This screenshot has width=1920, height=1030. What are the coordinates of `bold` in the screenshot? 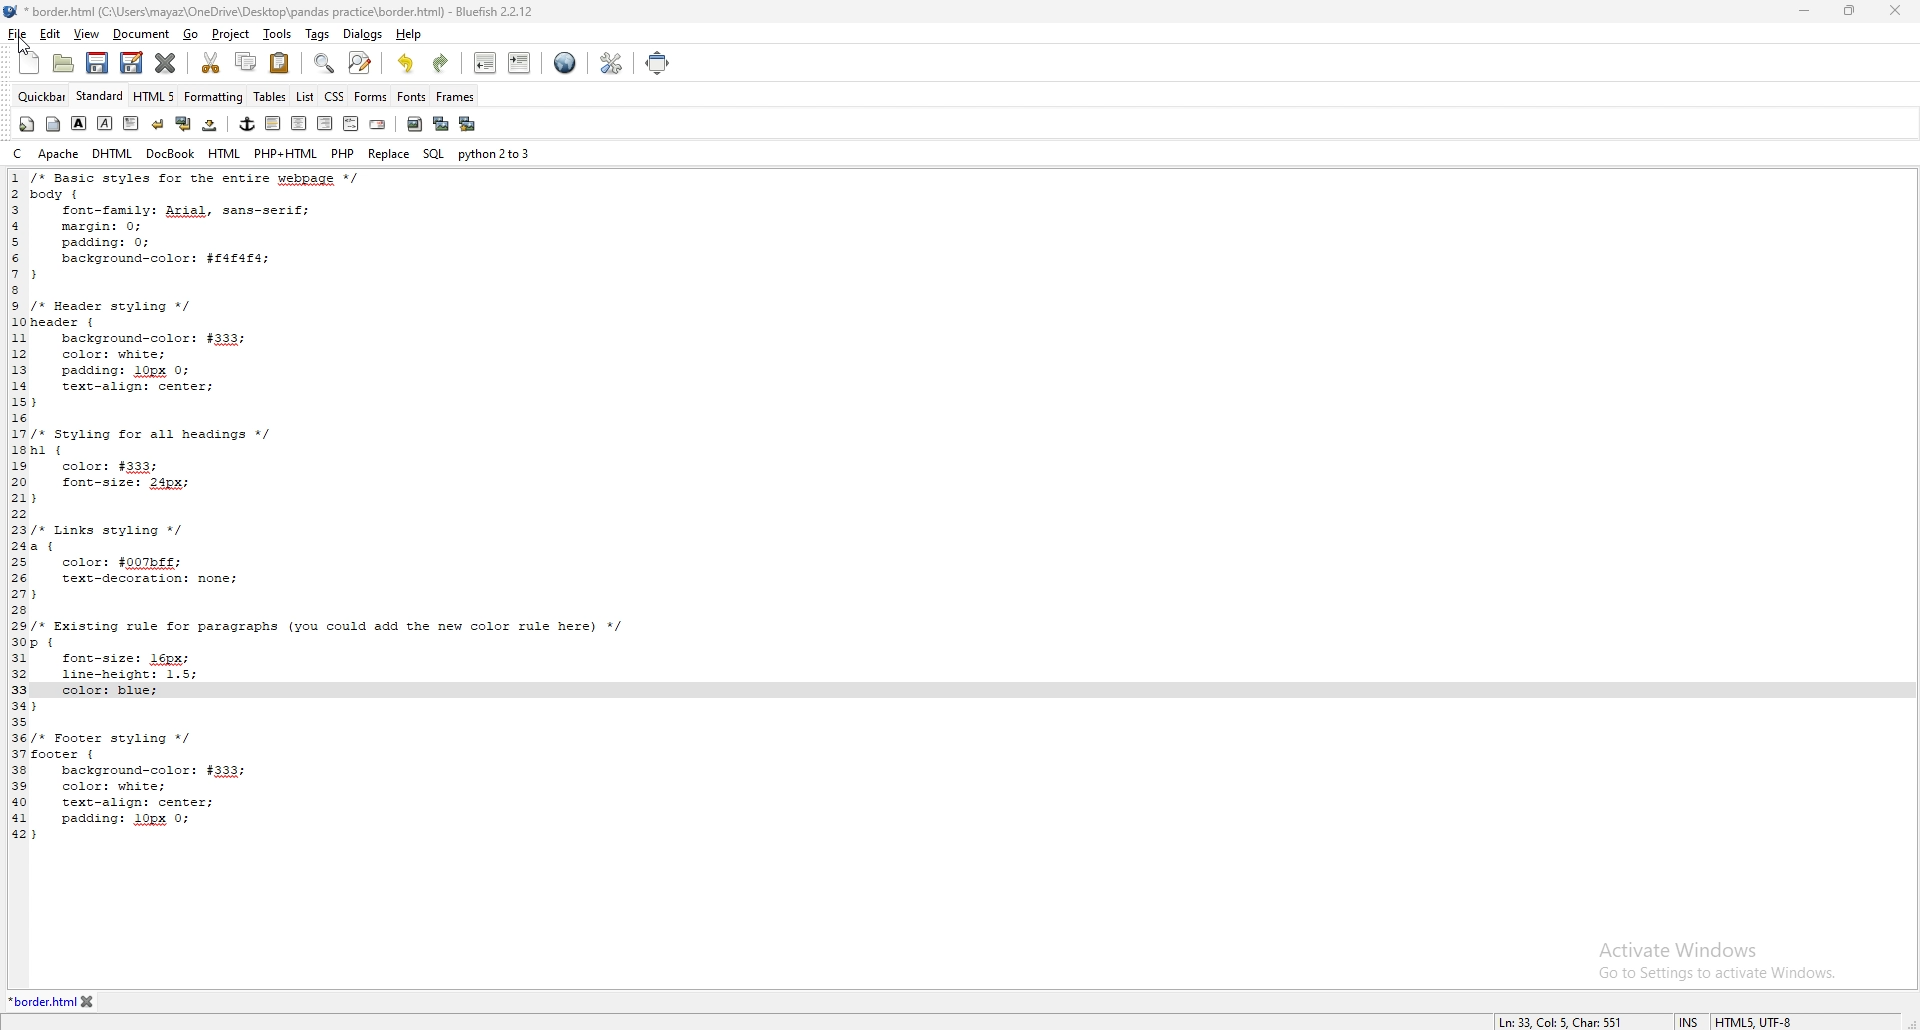 It's located at (78, 123).